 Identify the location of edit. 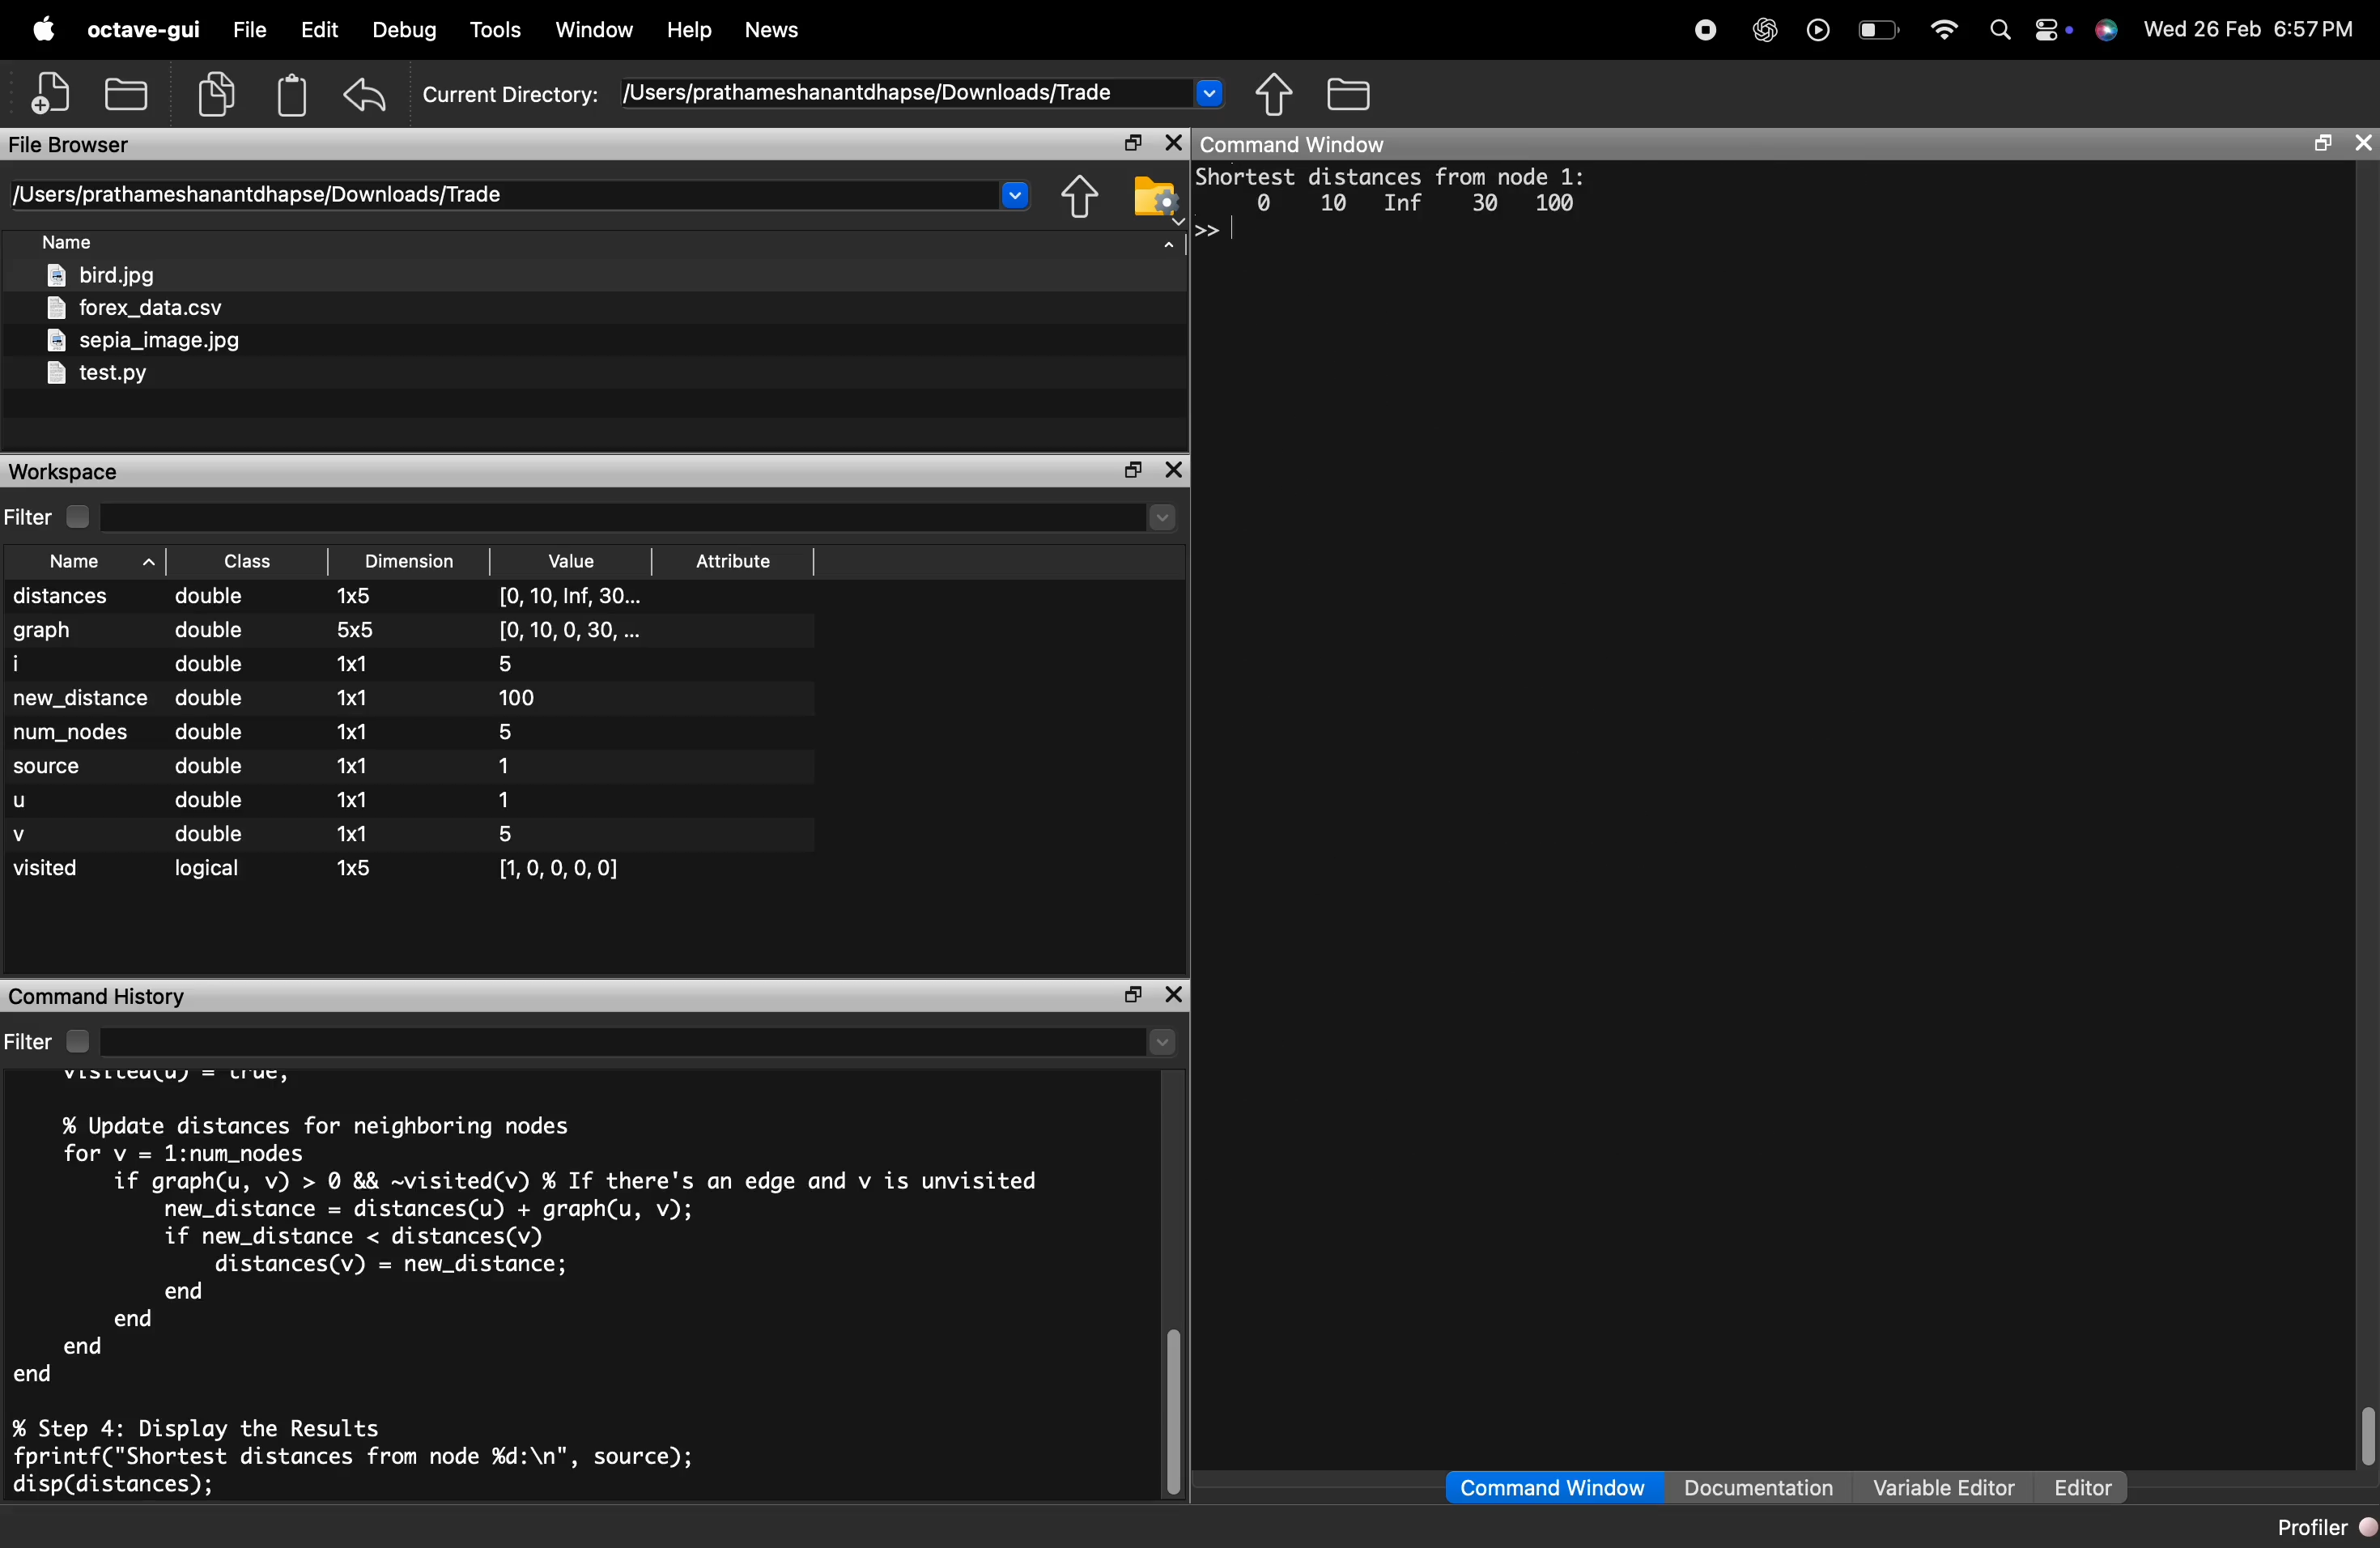
(321, 30).